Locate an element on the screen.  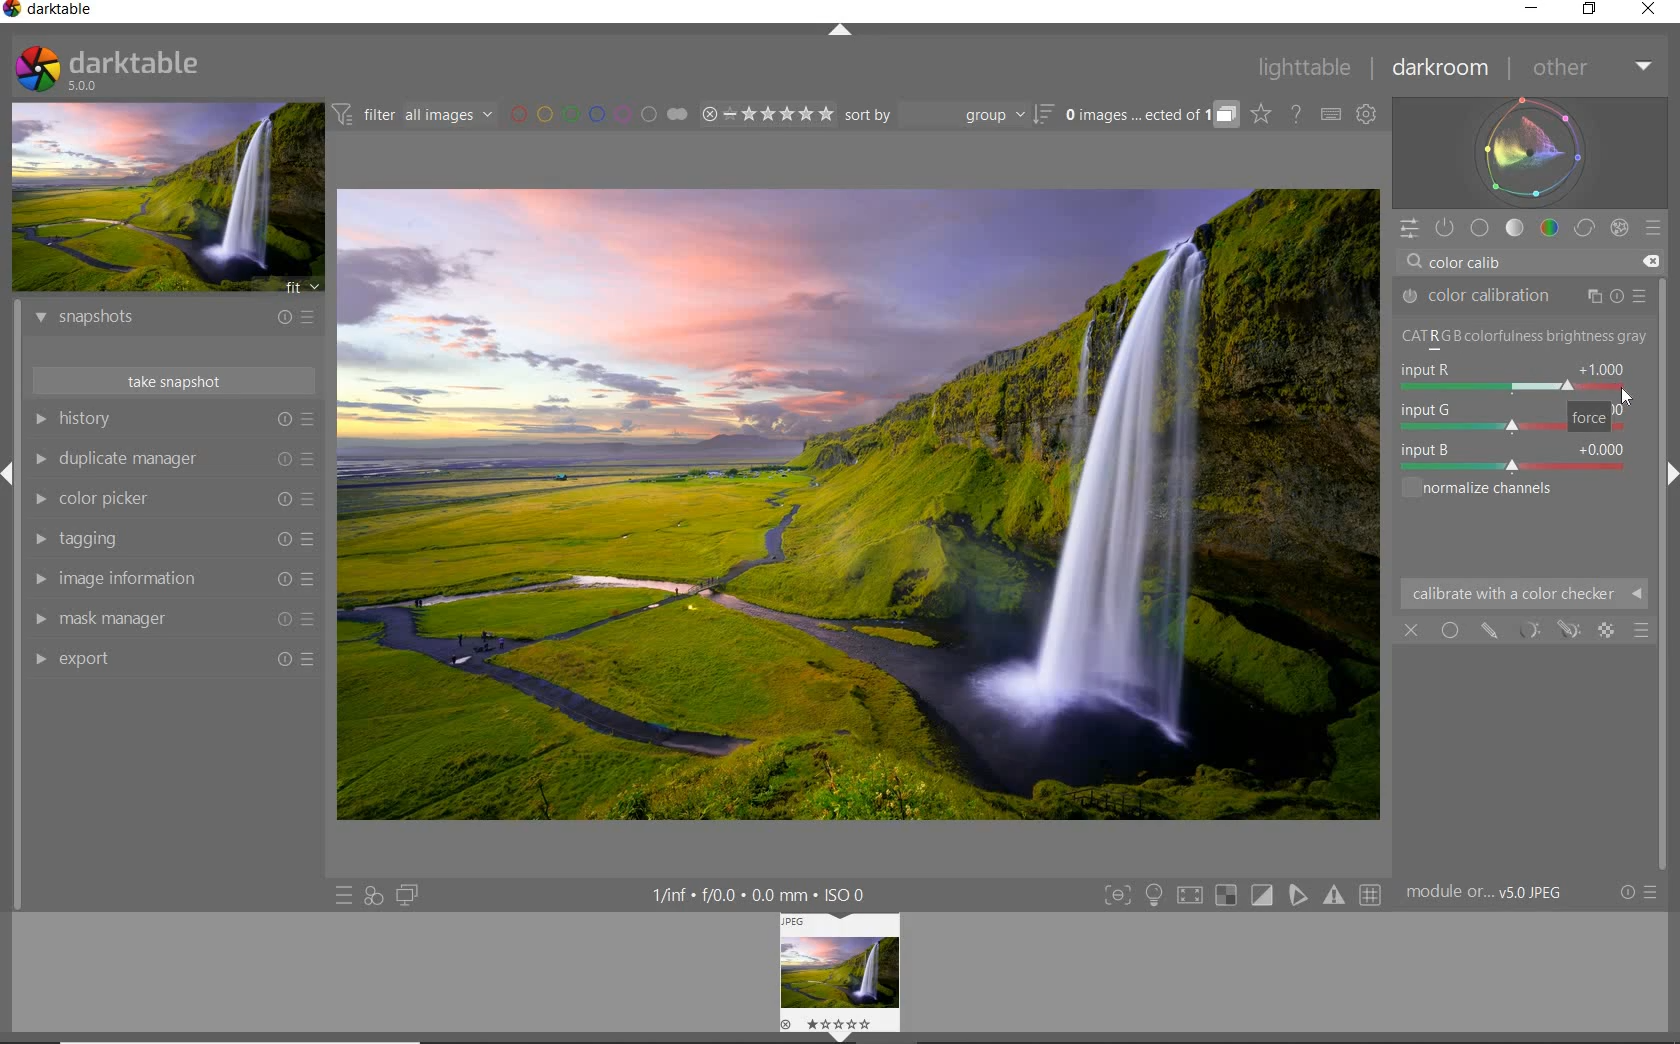
sort by is located at coordinates (949, 114).